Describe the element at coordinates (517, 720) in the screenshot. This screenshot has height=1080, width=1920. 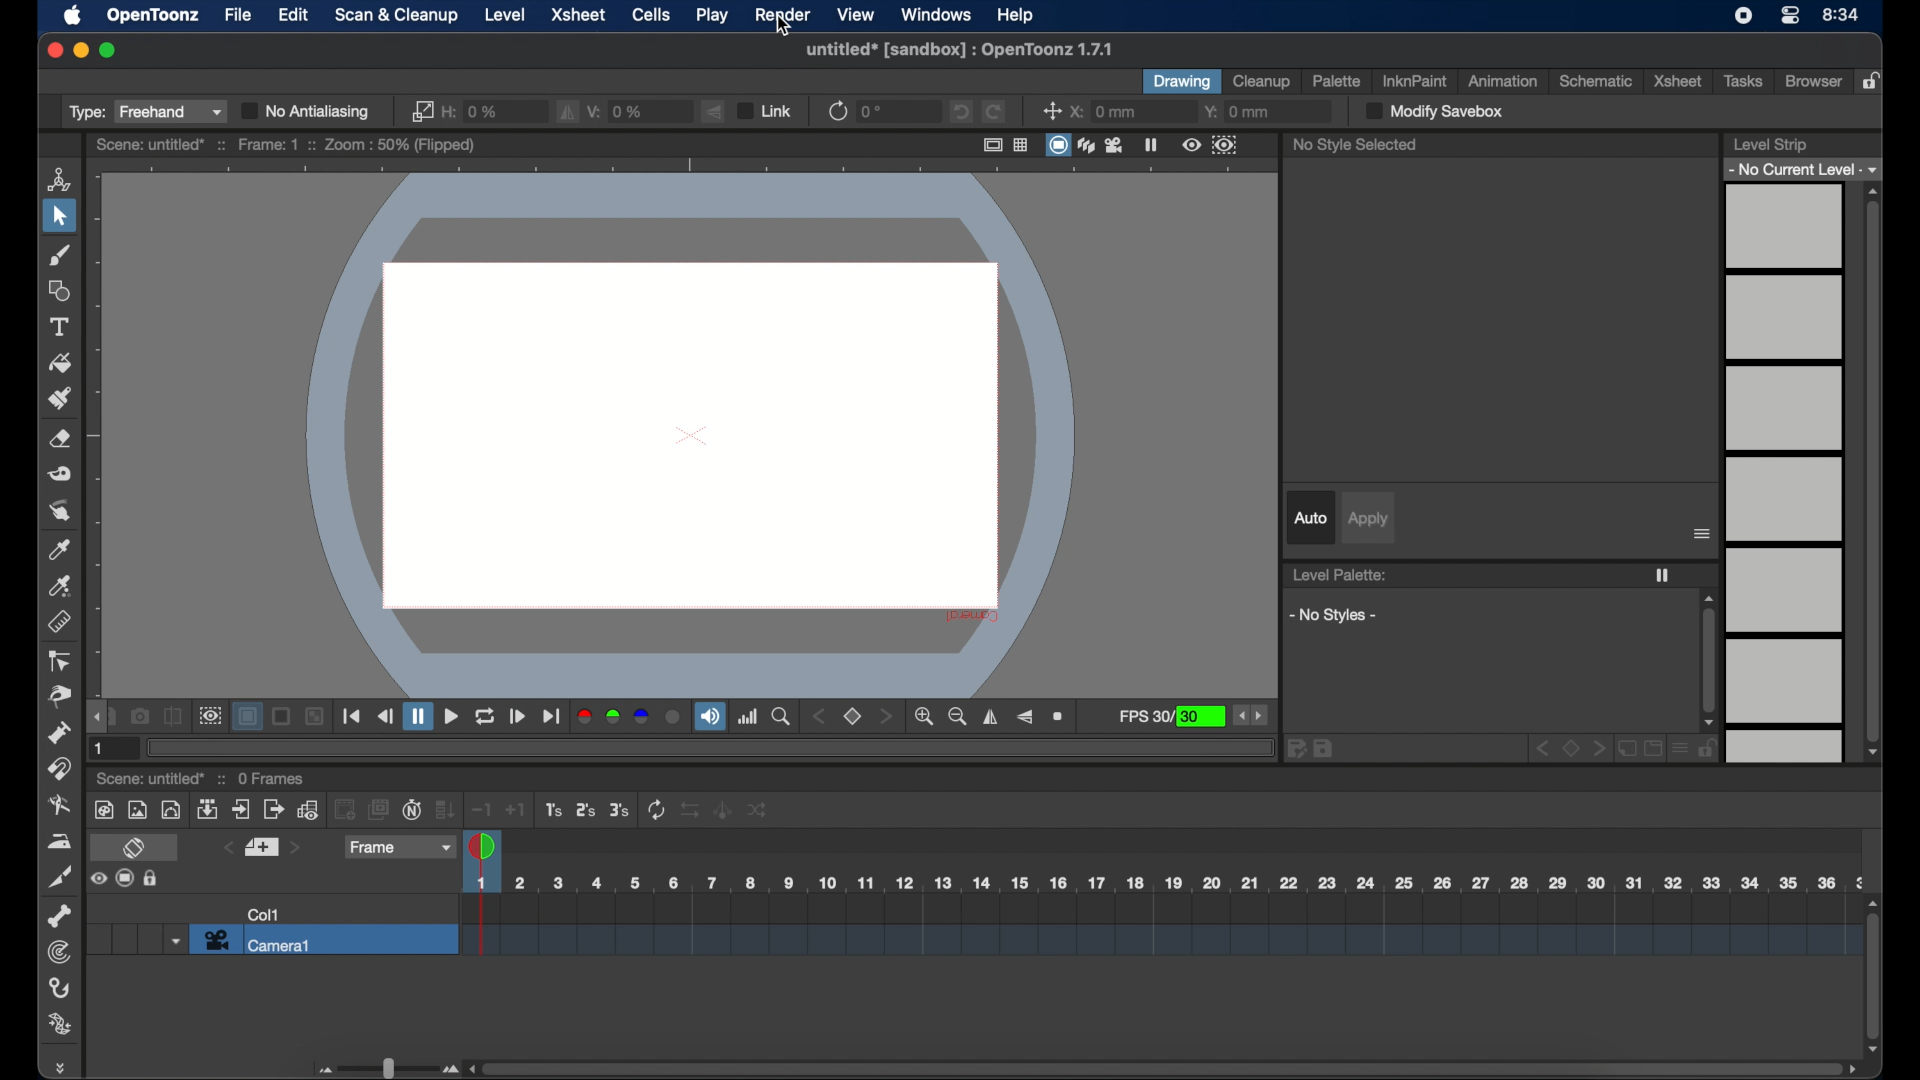
I see `` at that location.